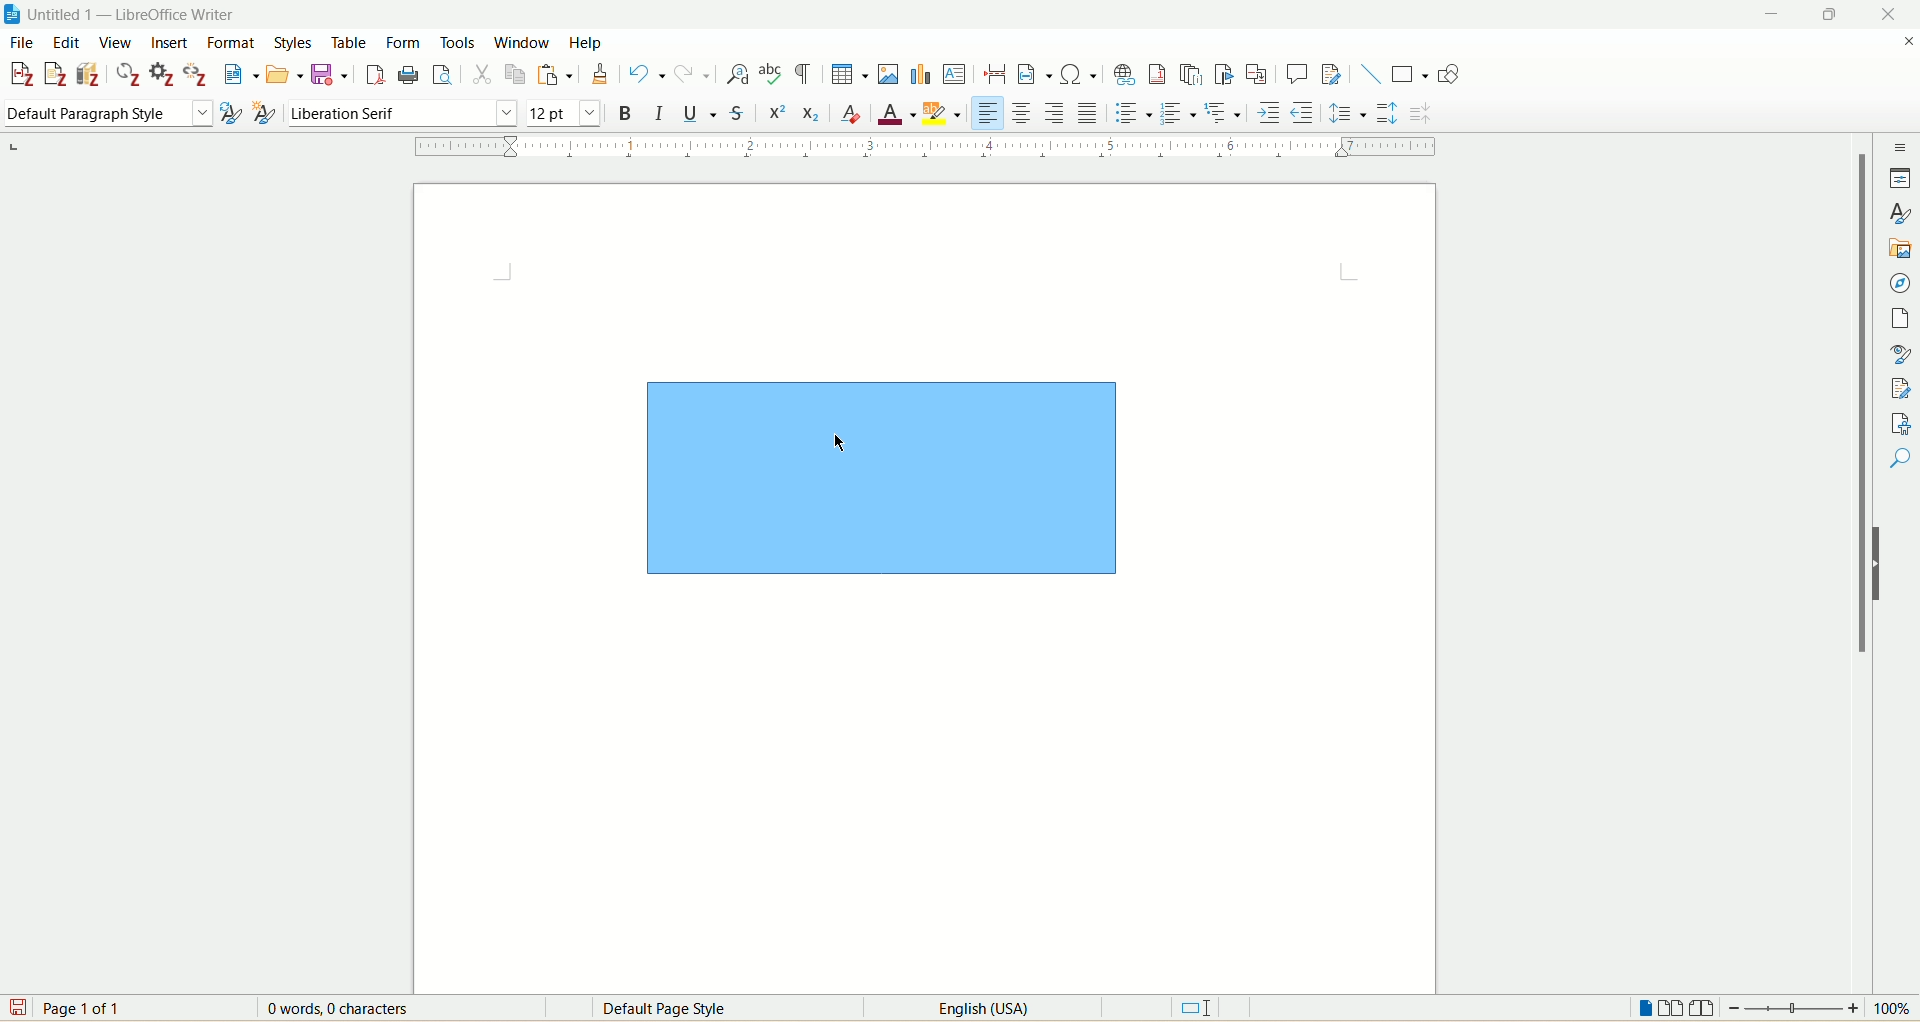  I want to click on window, so click(523, 40).